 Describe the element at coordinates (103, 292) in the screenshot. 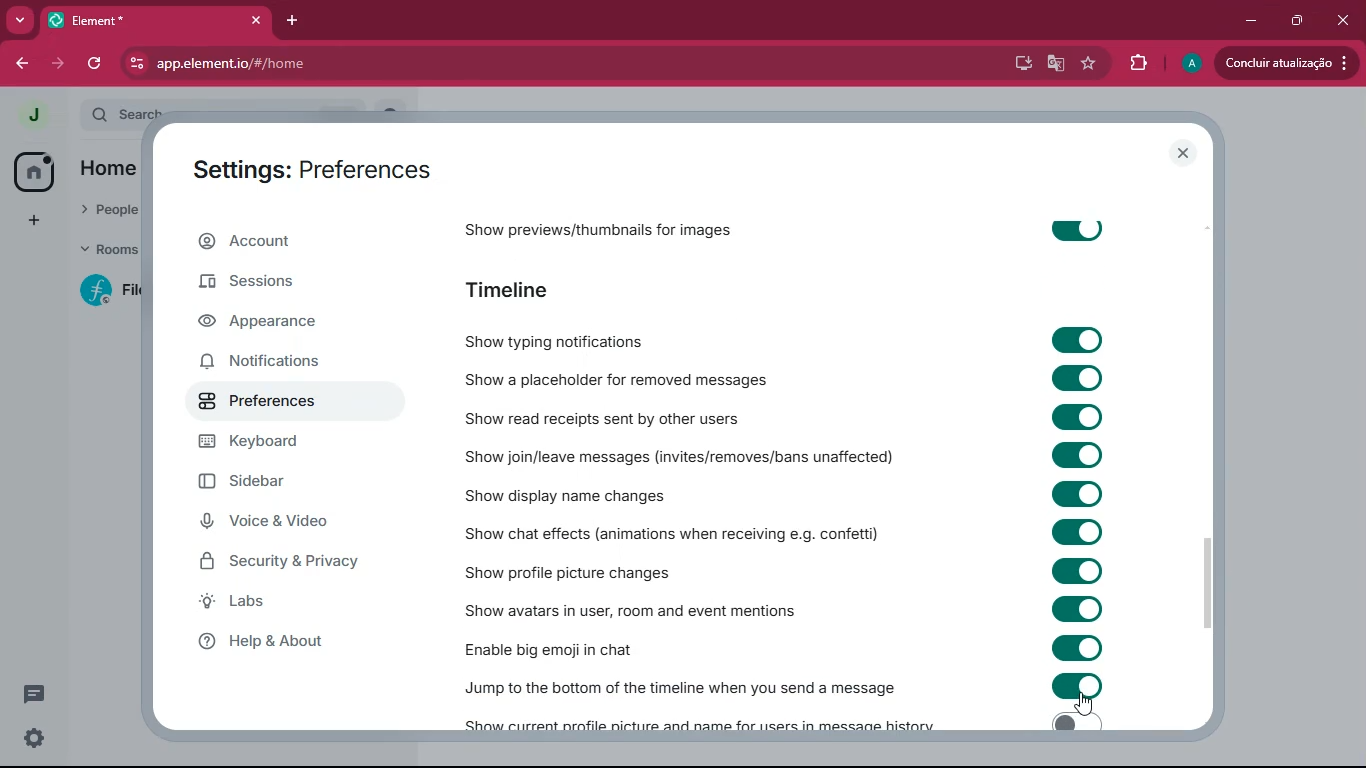

I see `f fil` at that location.